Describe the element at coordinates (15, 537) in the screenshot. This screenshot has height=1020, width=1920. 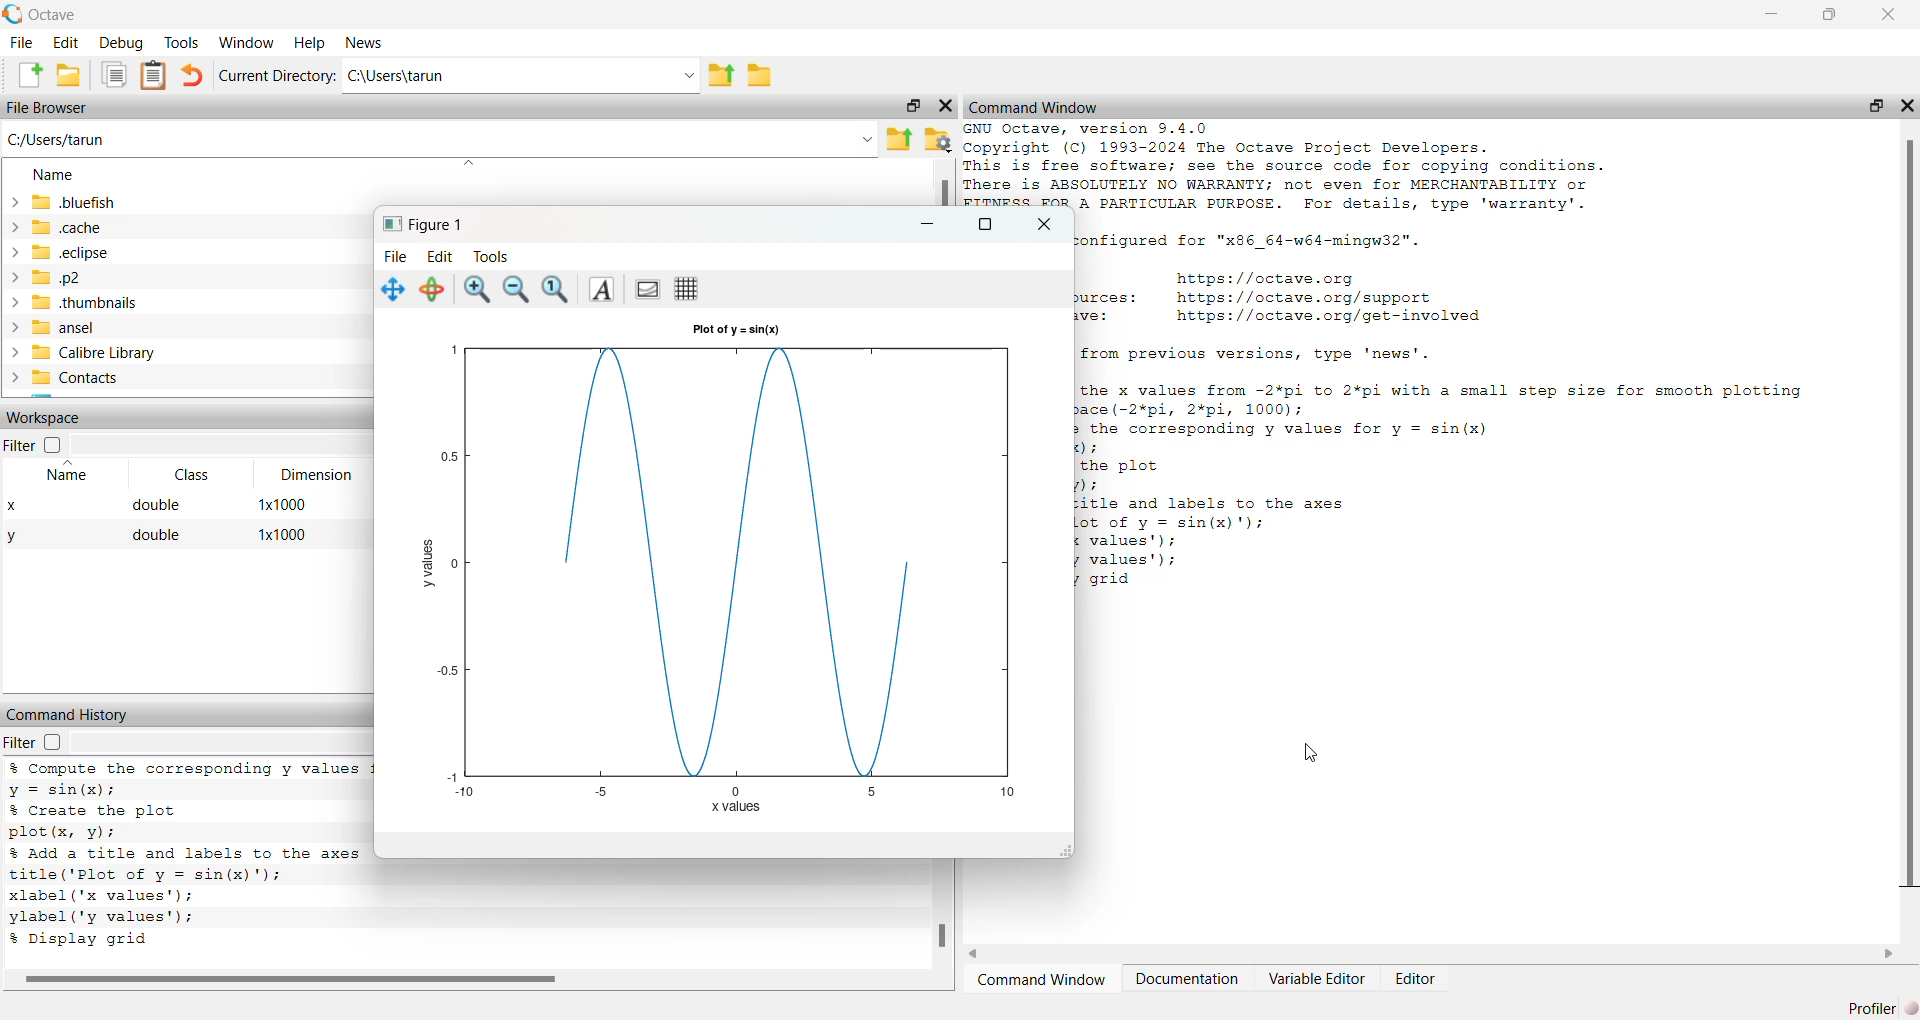
I see `y` at that location.